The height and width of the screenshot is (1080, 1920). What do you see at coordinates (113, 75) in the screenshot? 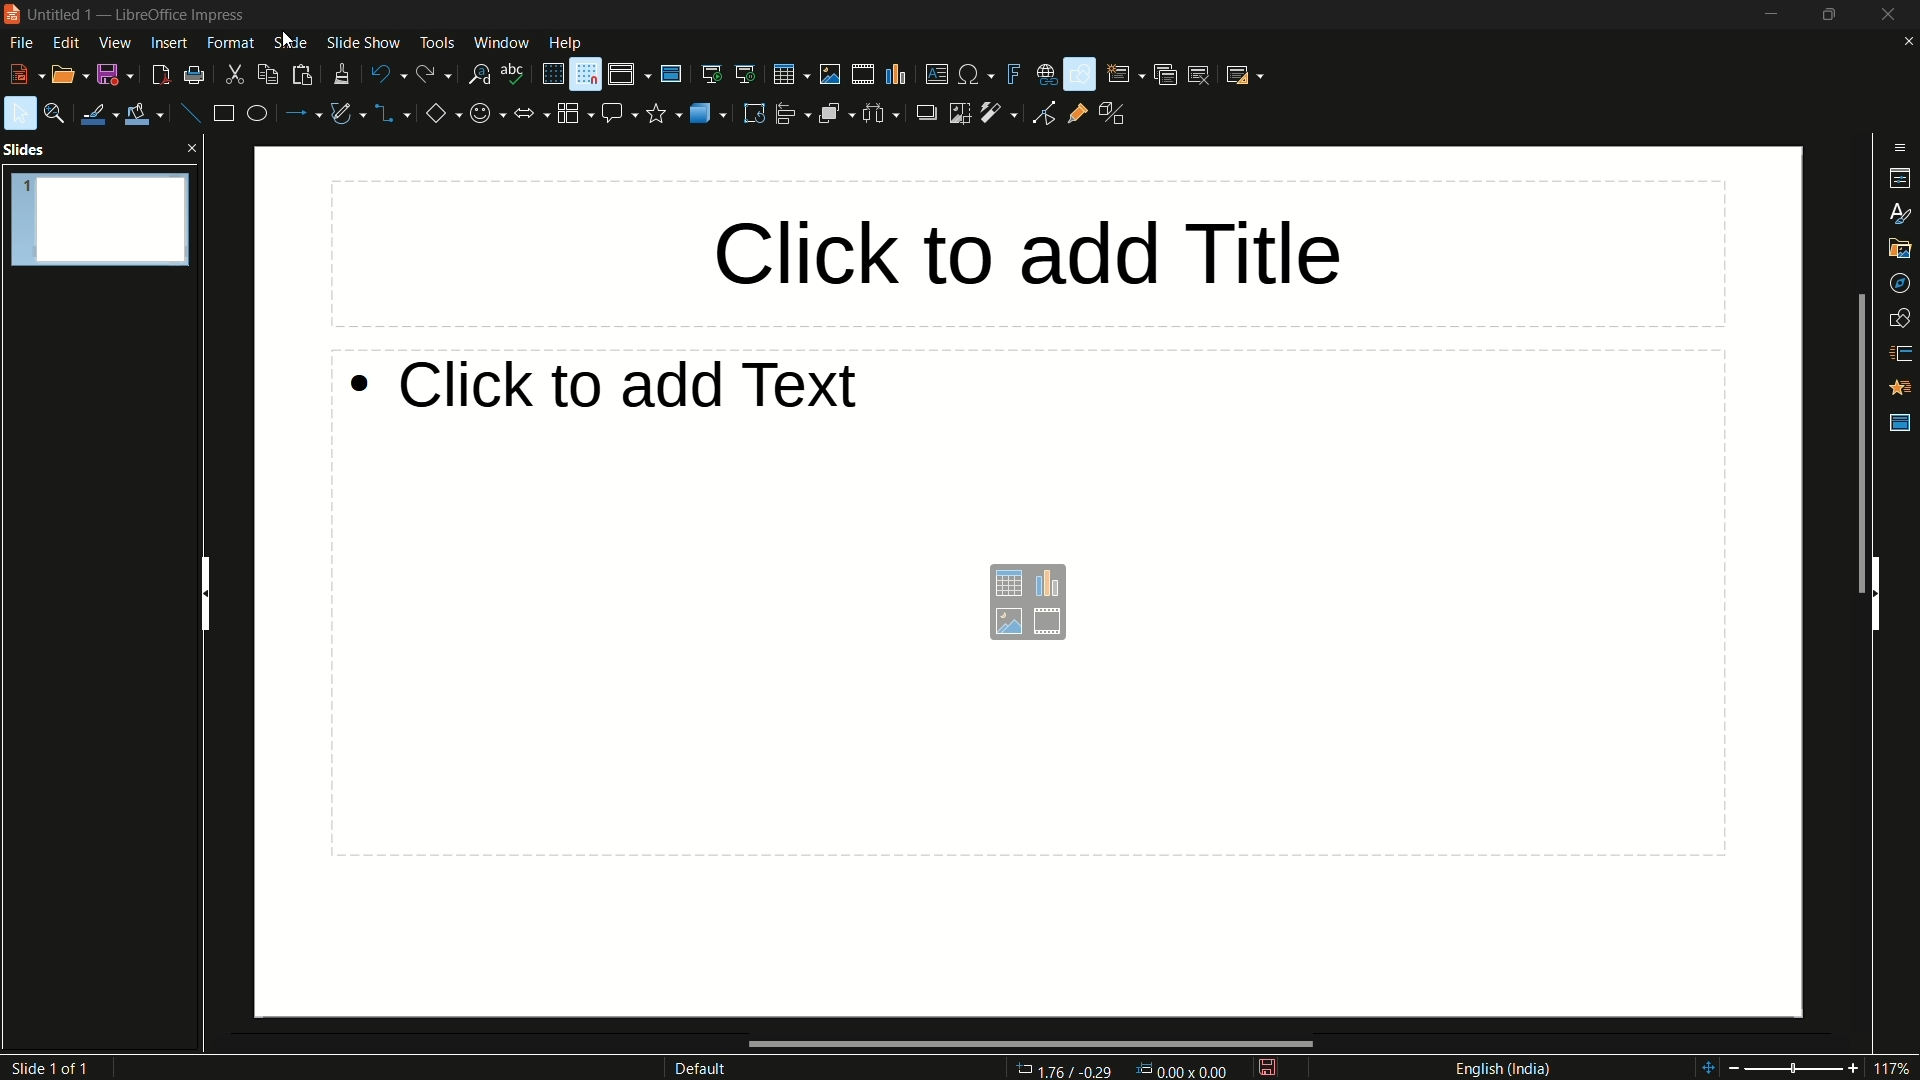
I see `save` at bounding box center [113, 75].